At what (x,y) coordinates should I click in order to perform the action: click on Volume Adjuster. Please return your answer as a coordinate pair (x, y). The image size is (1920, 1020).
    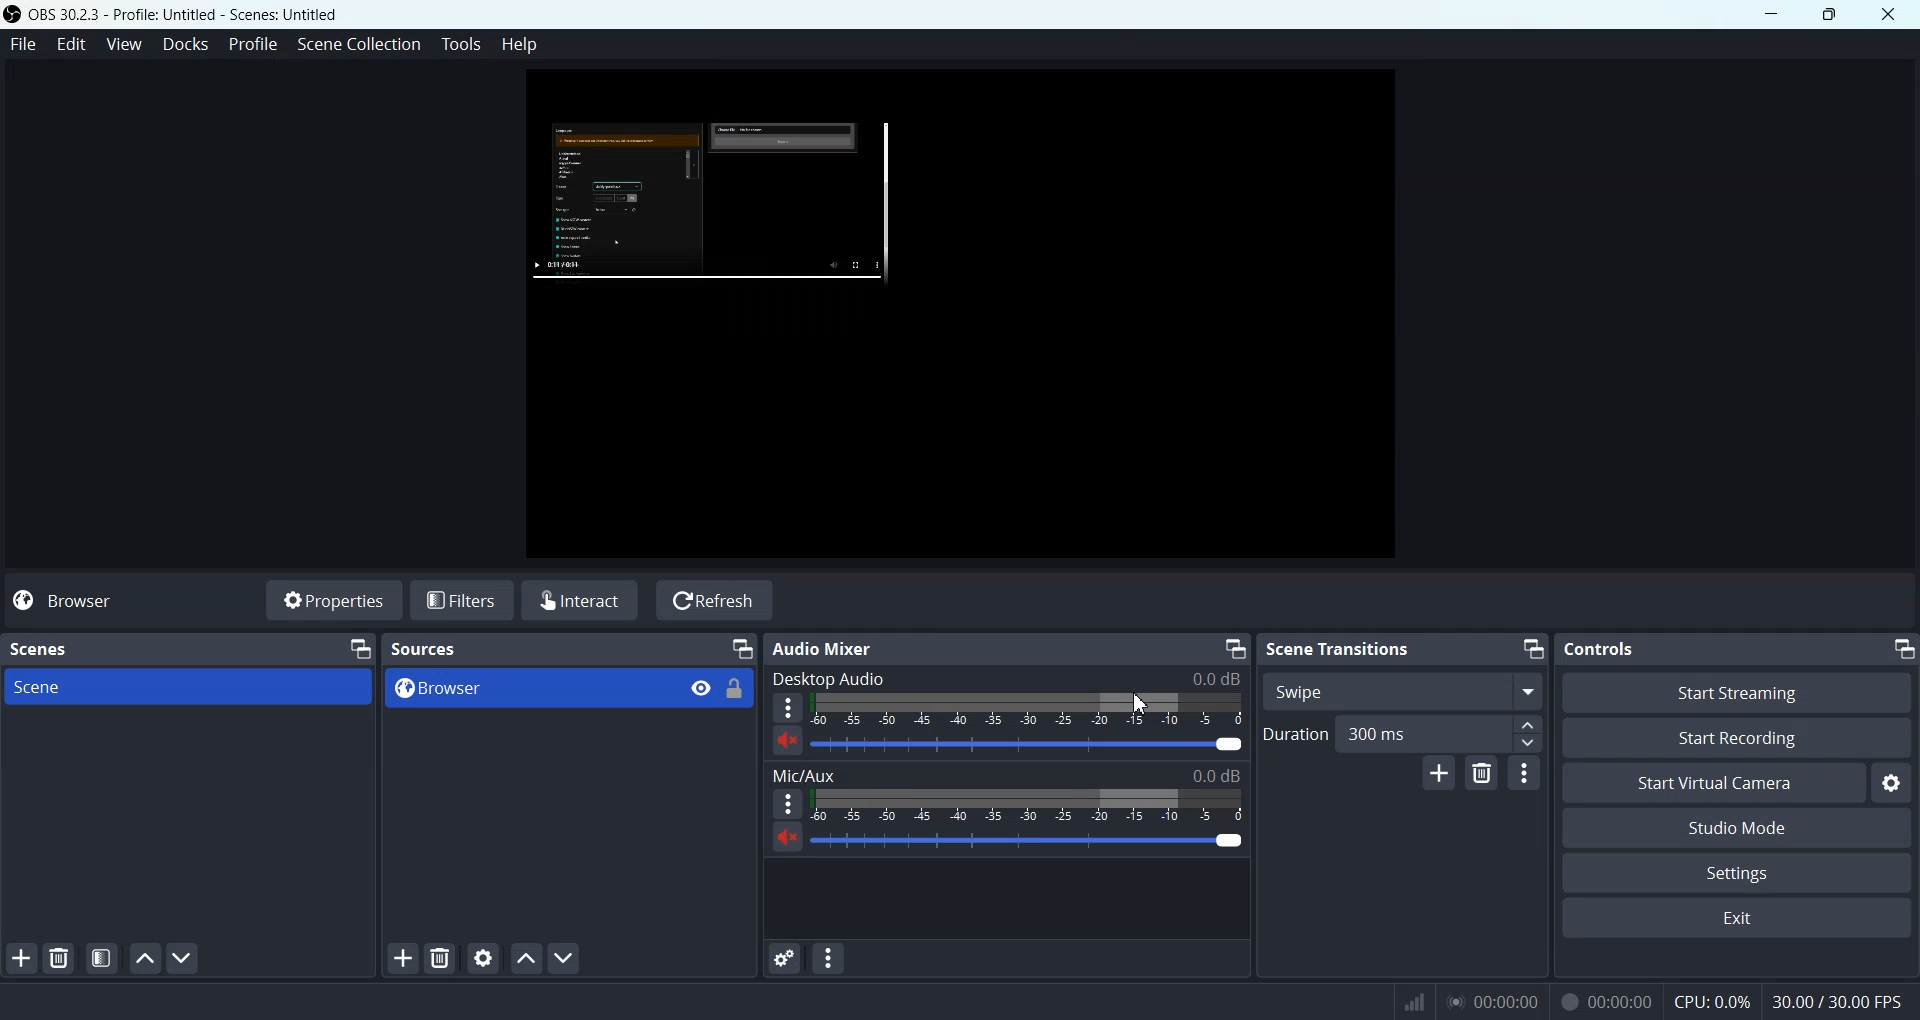
    Looking at the image, I should click on (1028, 839).